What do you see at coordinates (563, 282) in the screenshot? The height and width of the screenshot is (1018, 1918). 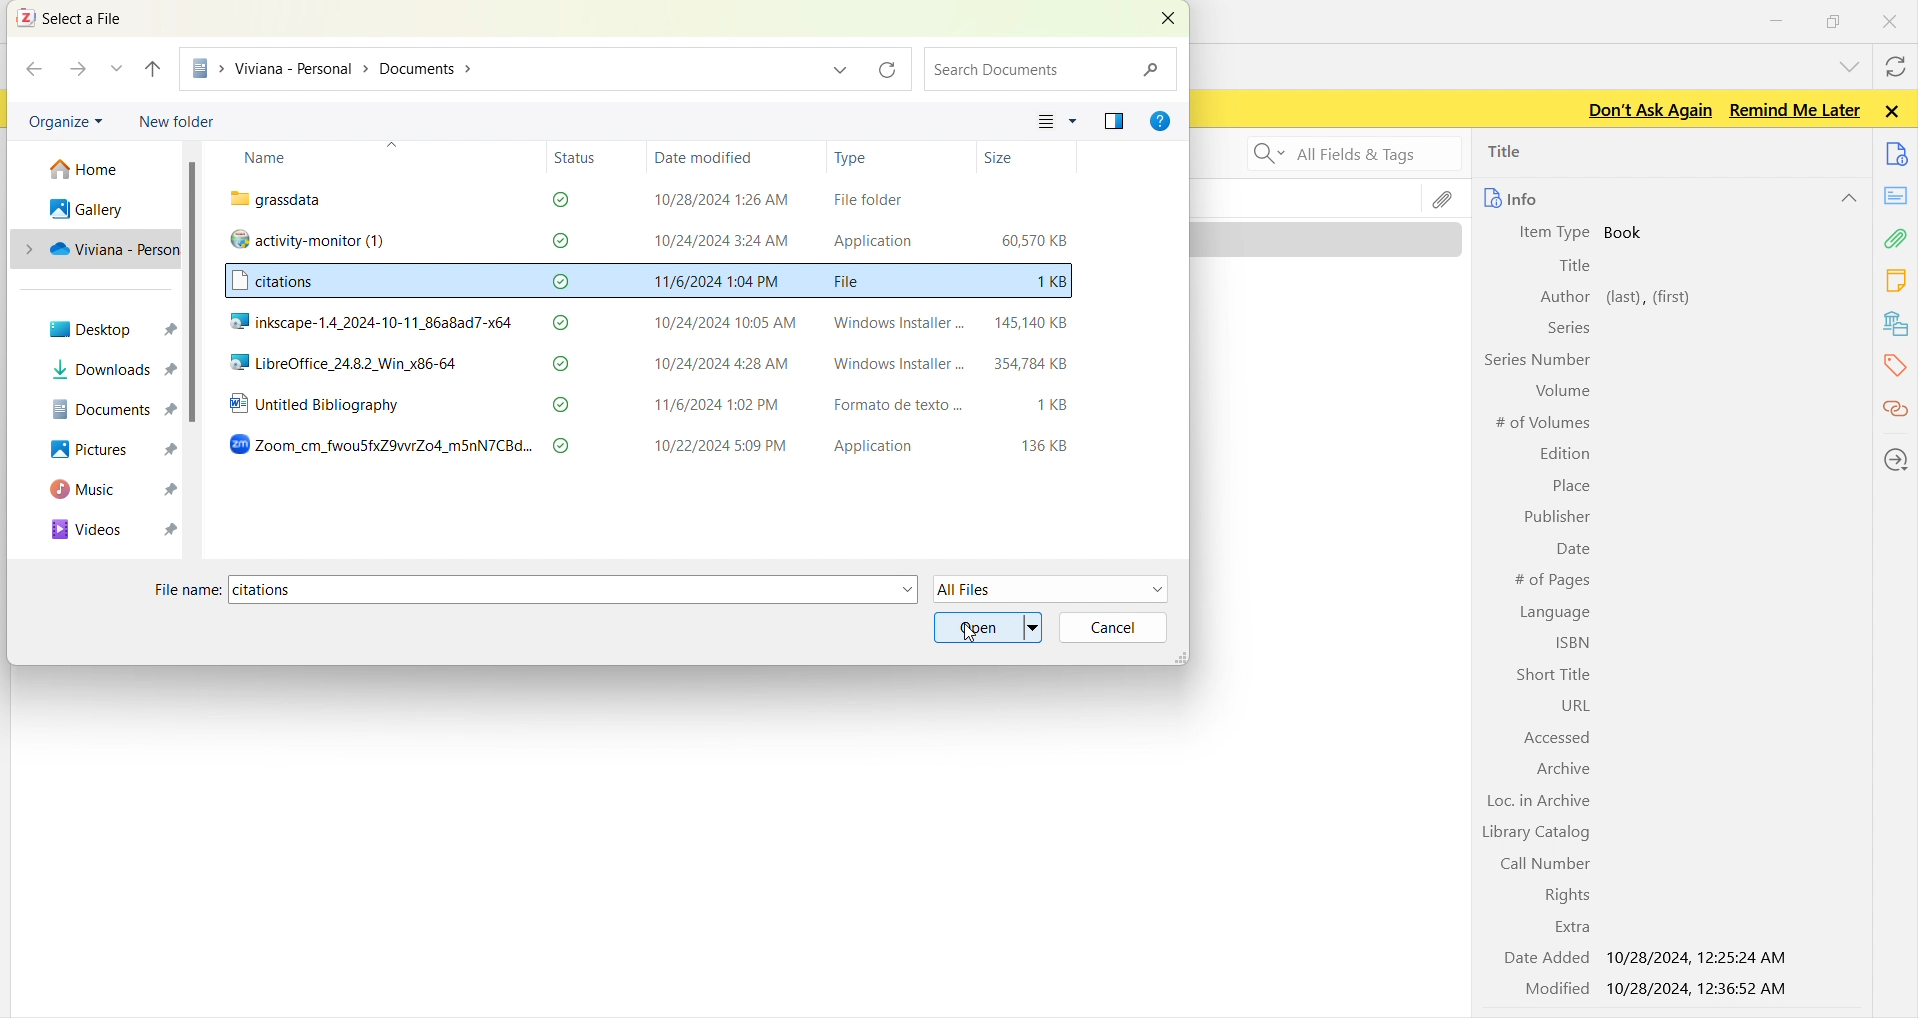 I see `check` at bounding box center [563, 282].